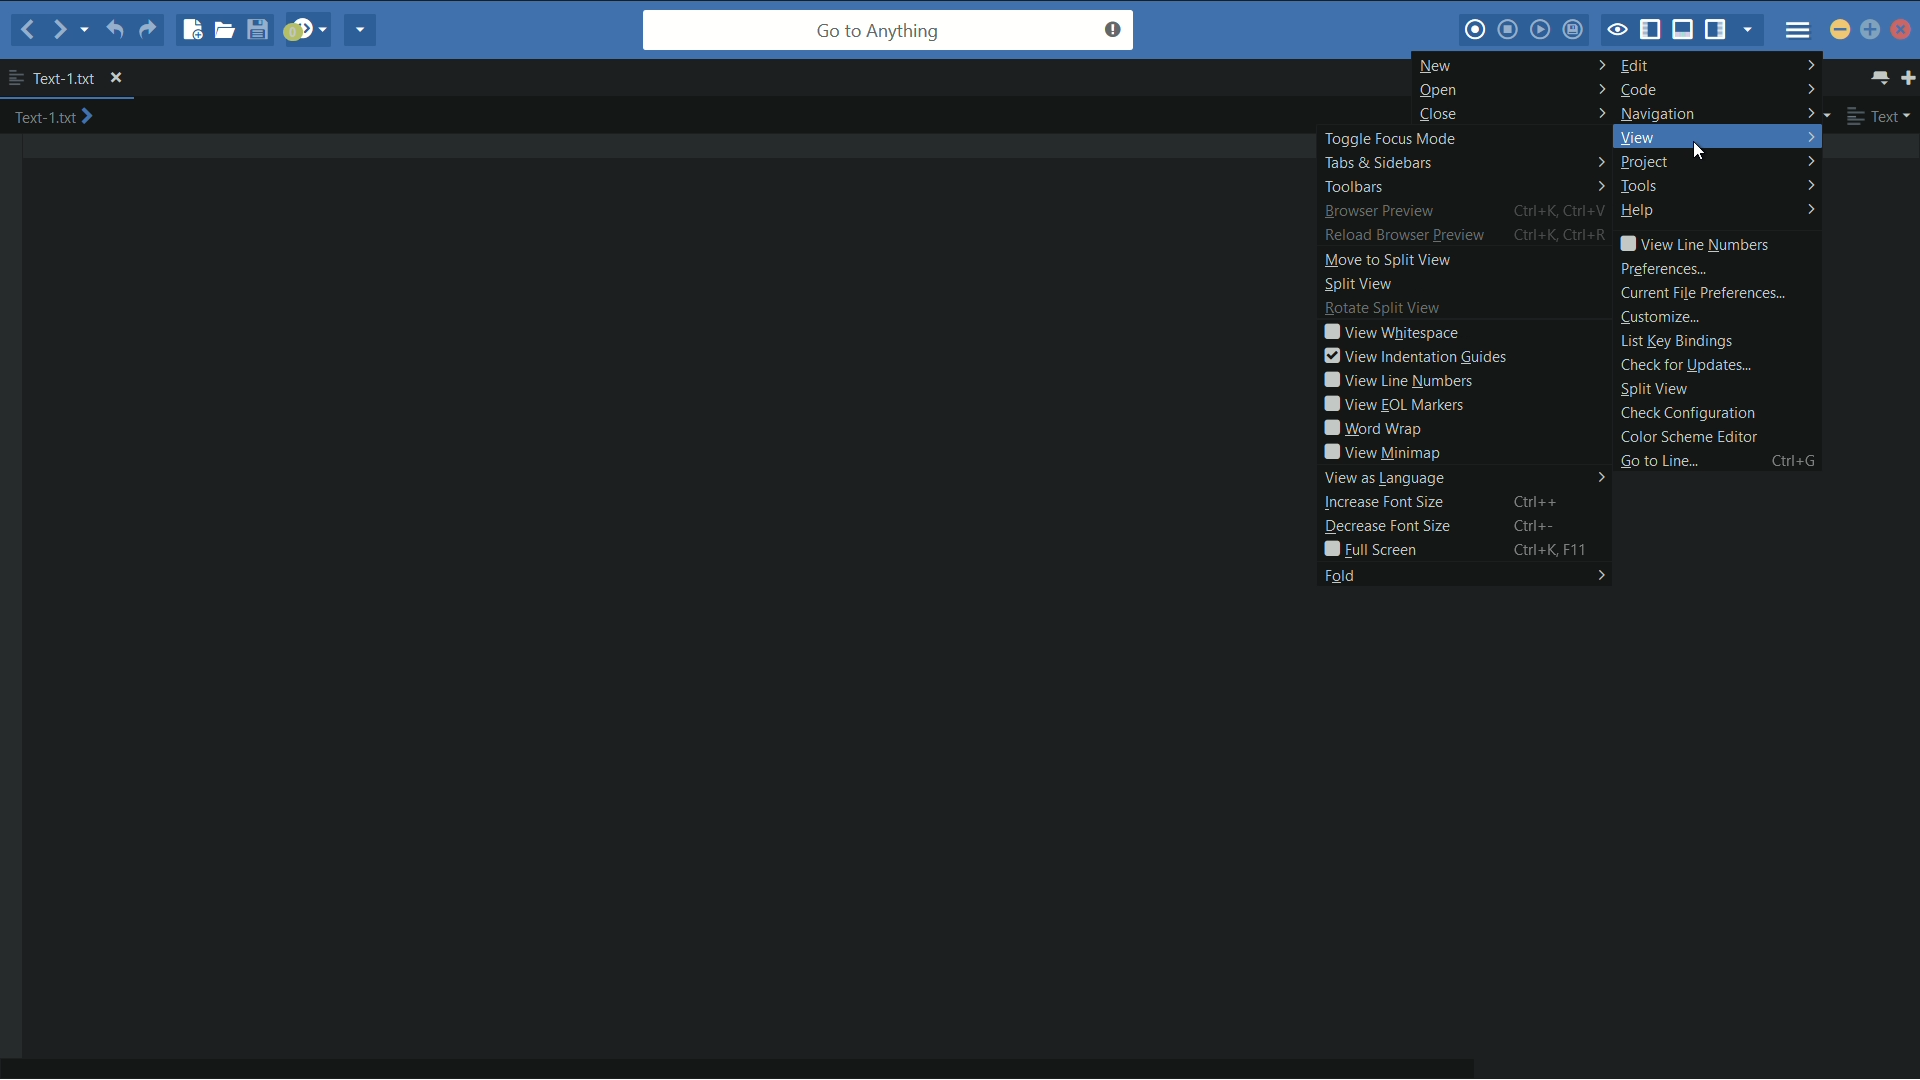 The width and height of the screenshot is (1920, 1080). Describe the element at coordinates (1841, 31) in the screenshot. I see `minimize` at that location.